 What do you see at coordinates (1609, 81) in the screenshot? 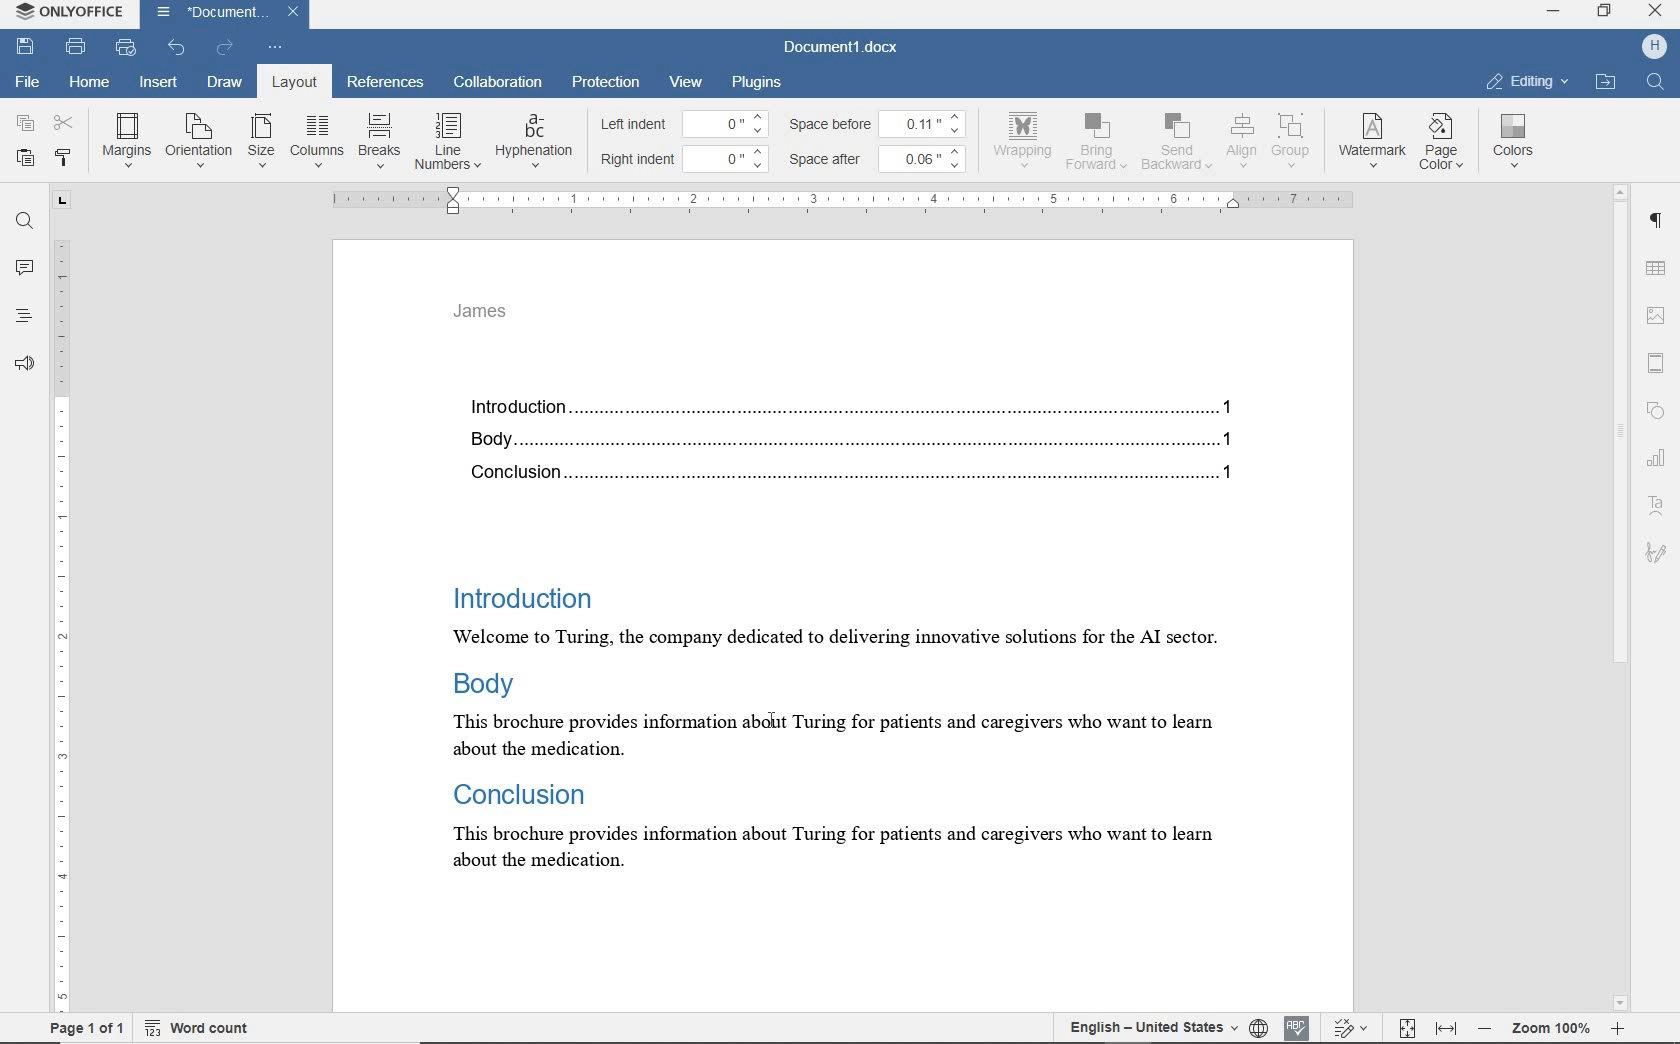
I see `OPEN LINK LOCATION` at bounding box center [1609, 81].